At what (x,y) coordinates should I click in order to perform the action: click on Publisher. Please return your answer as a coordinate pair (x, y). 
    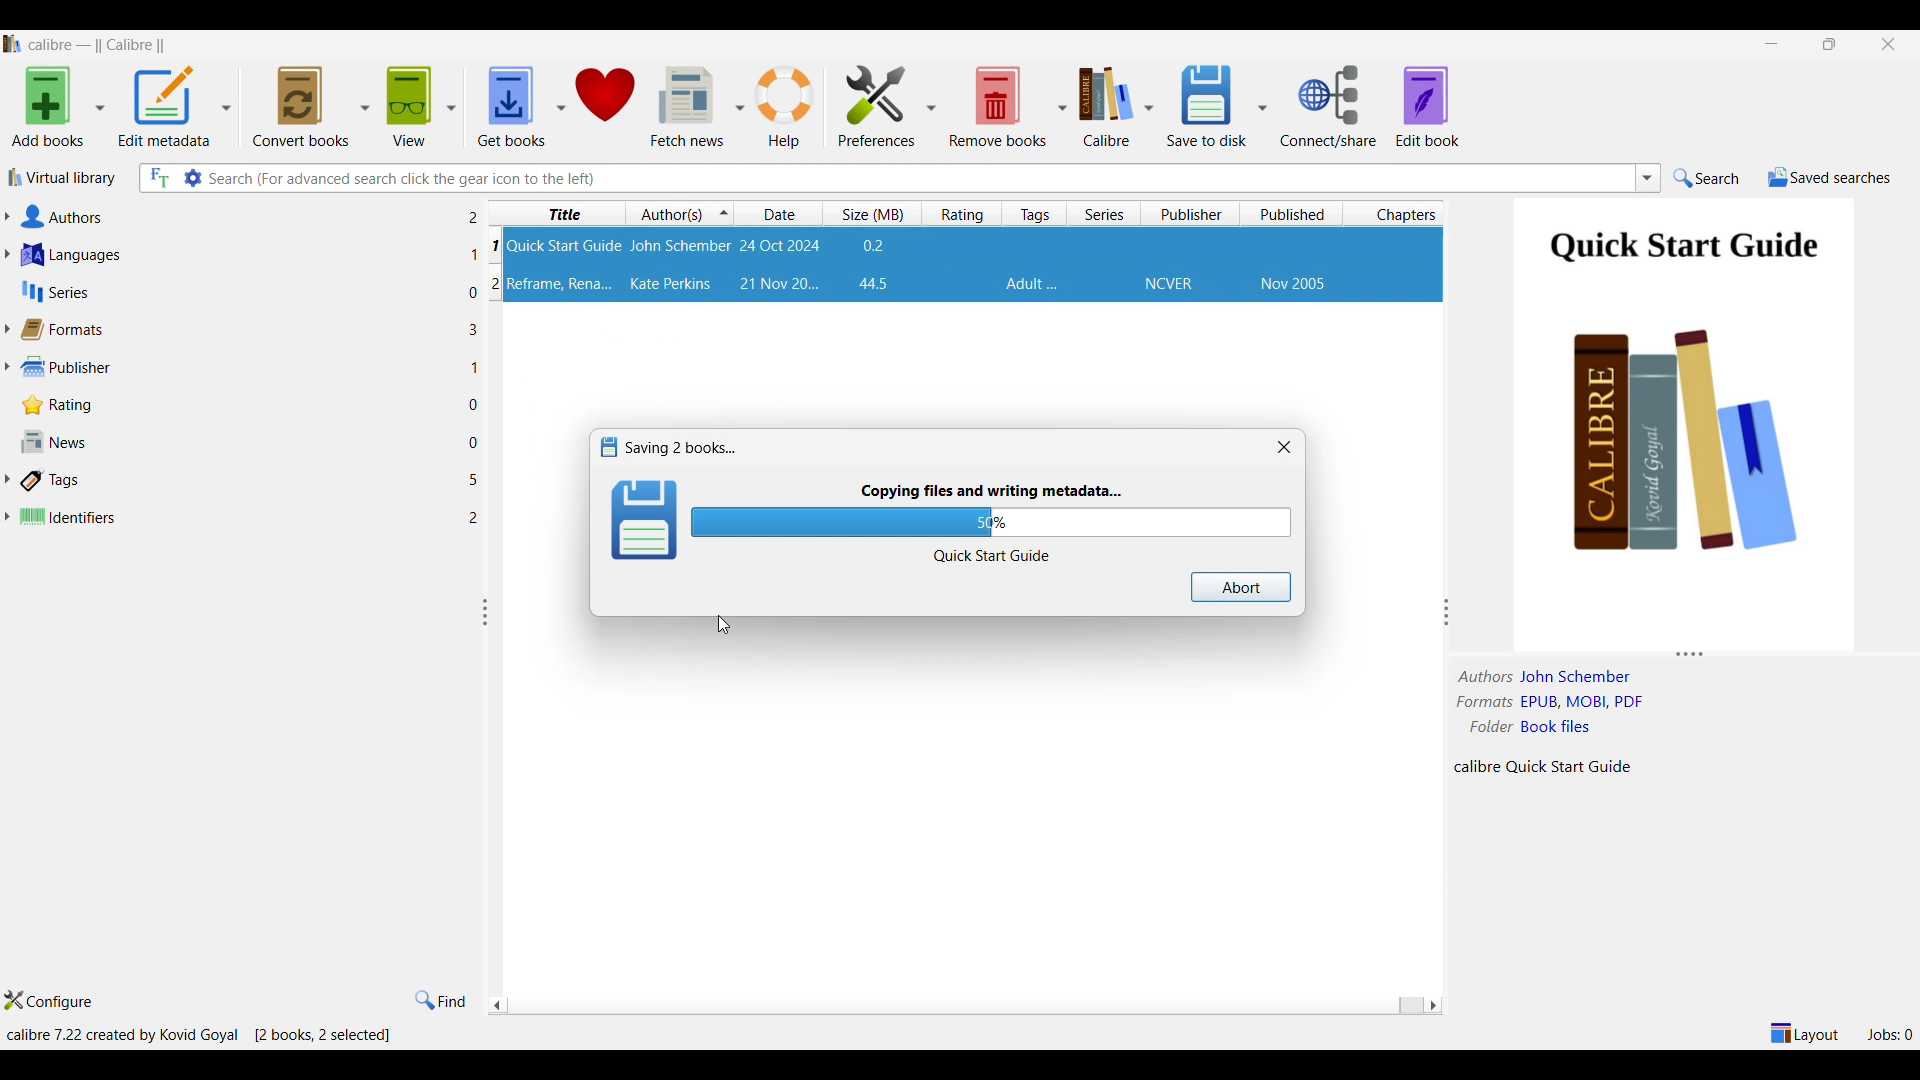
    Looking at the image, I should click on (230, 365).